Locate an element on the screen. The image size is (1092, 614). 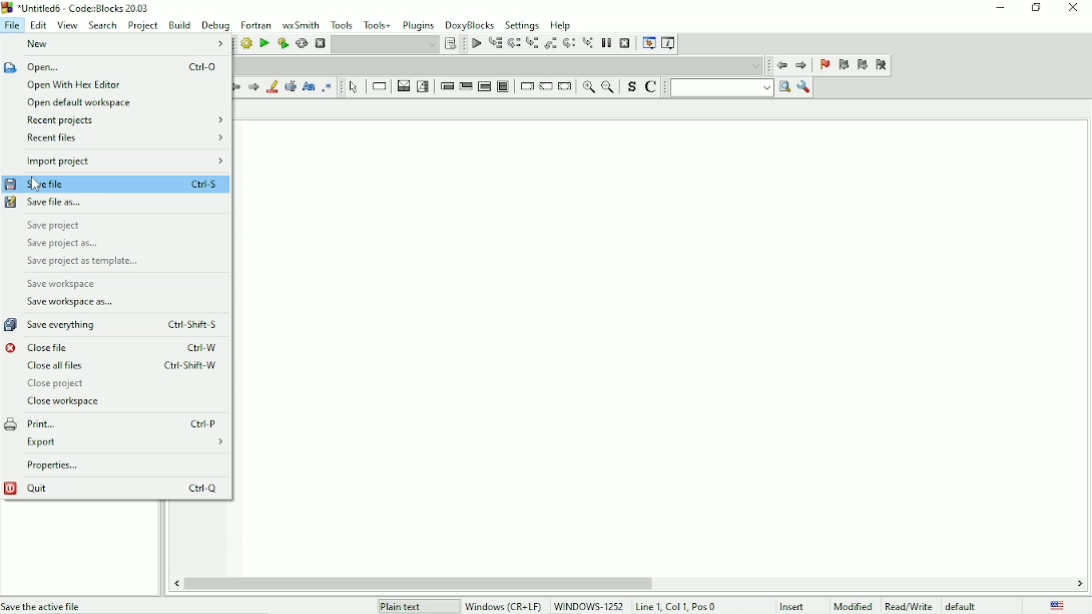
default is located at coordinates (963, 605).